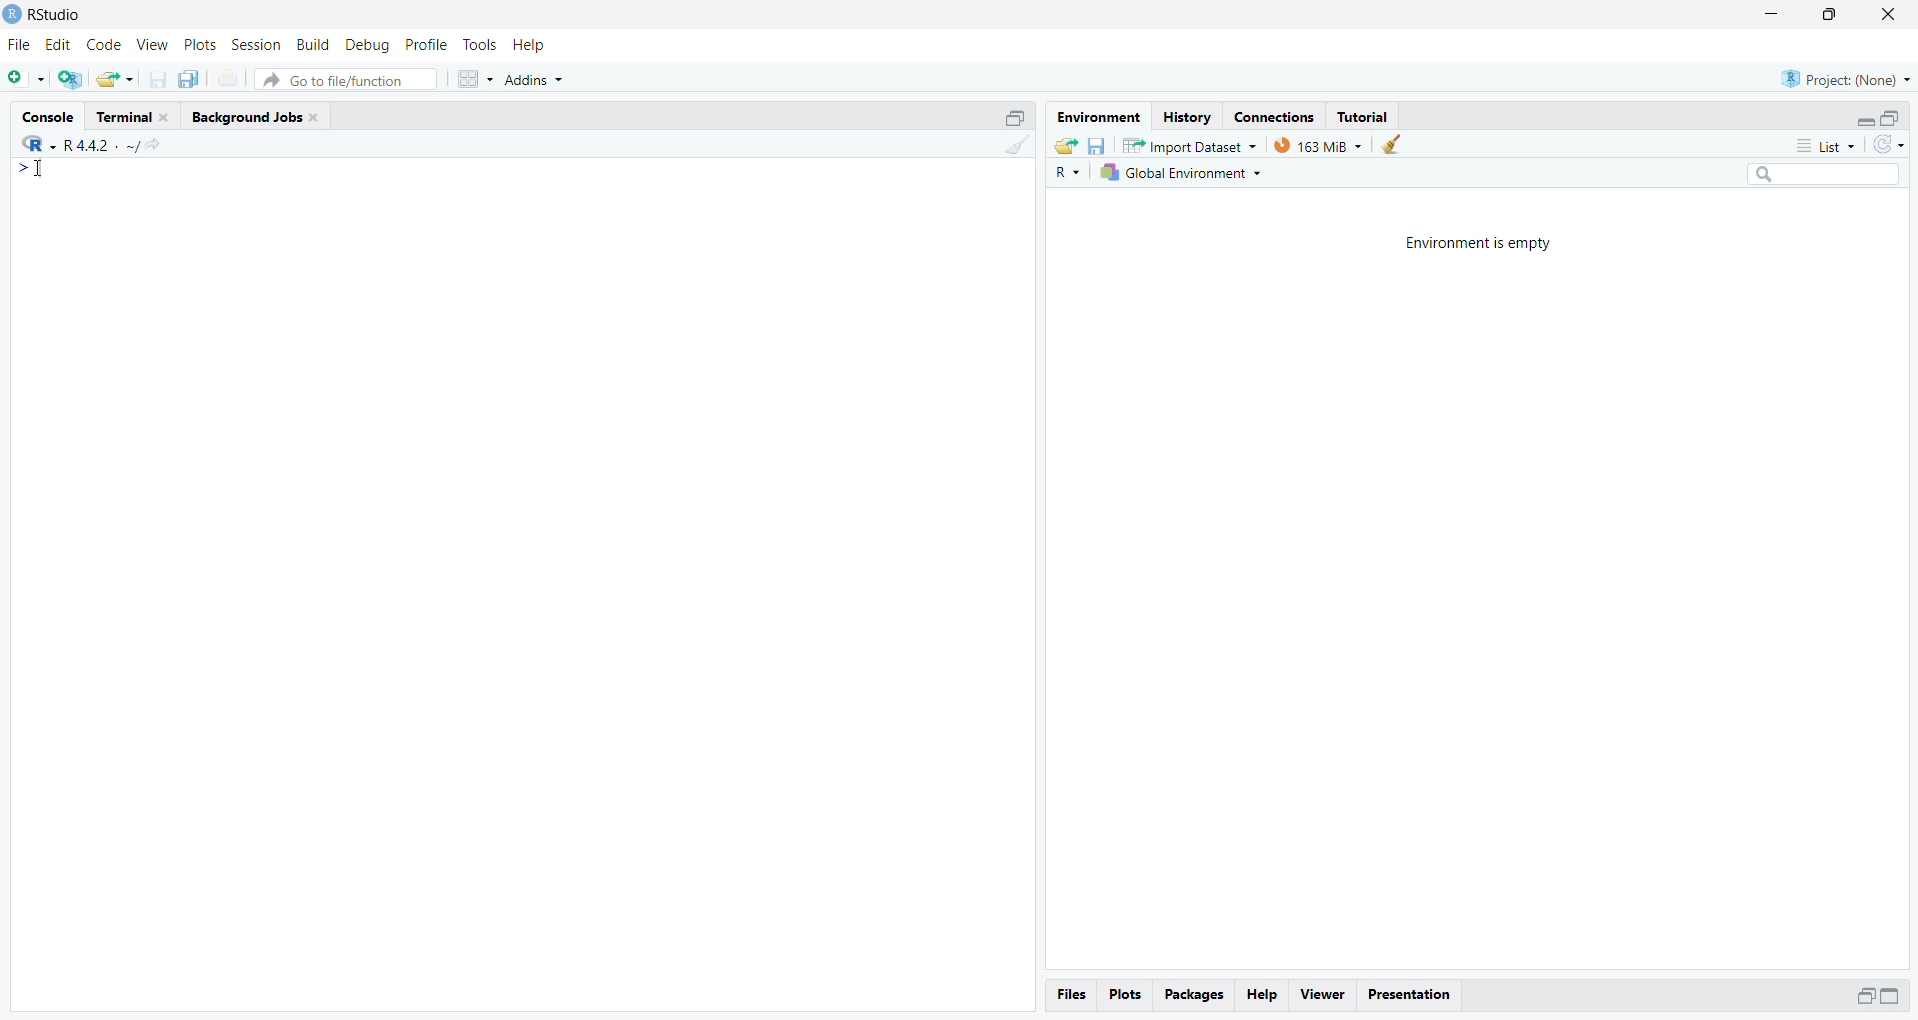  Describe the element at coordinates (1829, 15) in the screenshot. I see `maximise` at that location.